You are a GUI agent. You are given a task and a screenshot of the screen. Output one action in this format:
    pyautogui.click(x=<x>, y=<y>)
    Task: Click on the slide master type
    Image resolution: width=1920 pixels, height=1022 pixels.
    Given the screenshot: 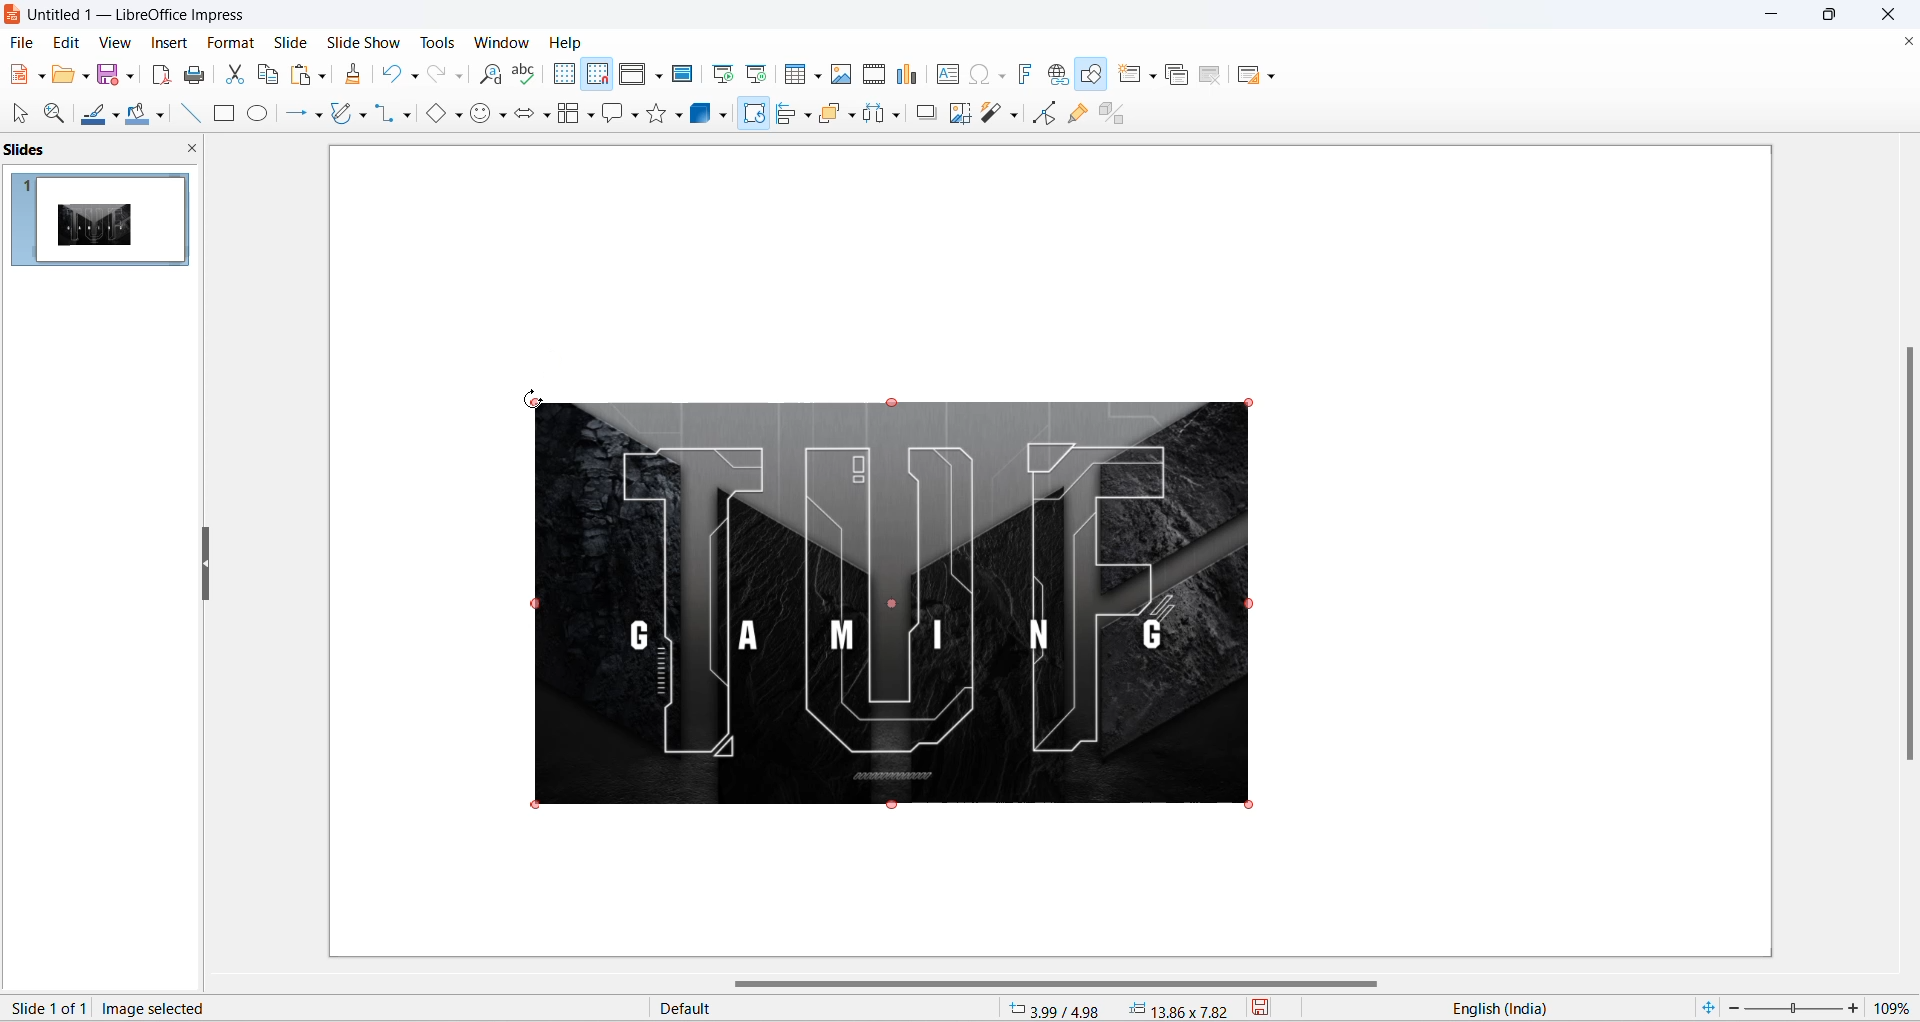 What is the action you would take?
    pyautogui.click(x=827, y=1009)
    